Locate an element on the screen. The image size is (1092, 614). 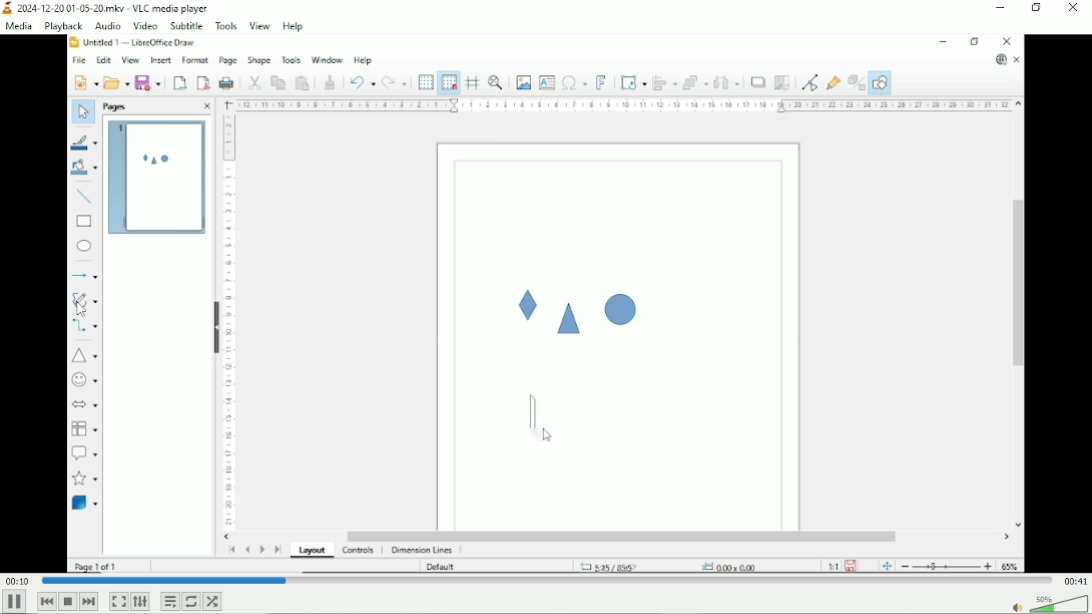
Volume is located at coordinates (1051, 603).